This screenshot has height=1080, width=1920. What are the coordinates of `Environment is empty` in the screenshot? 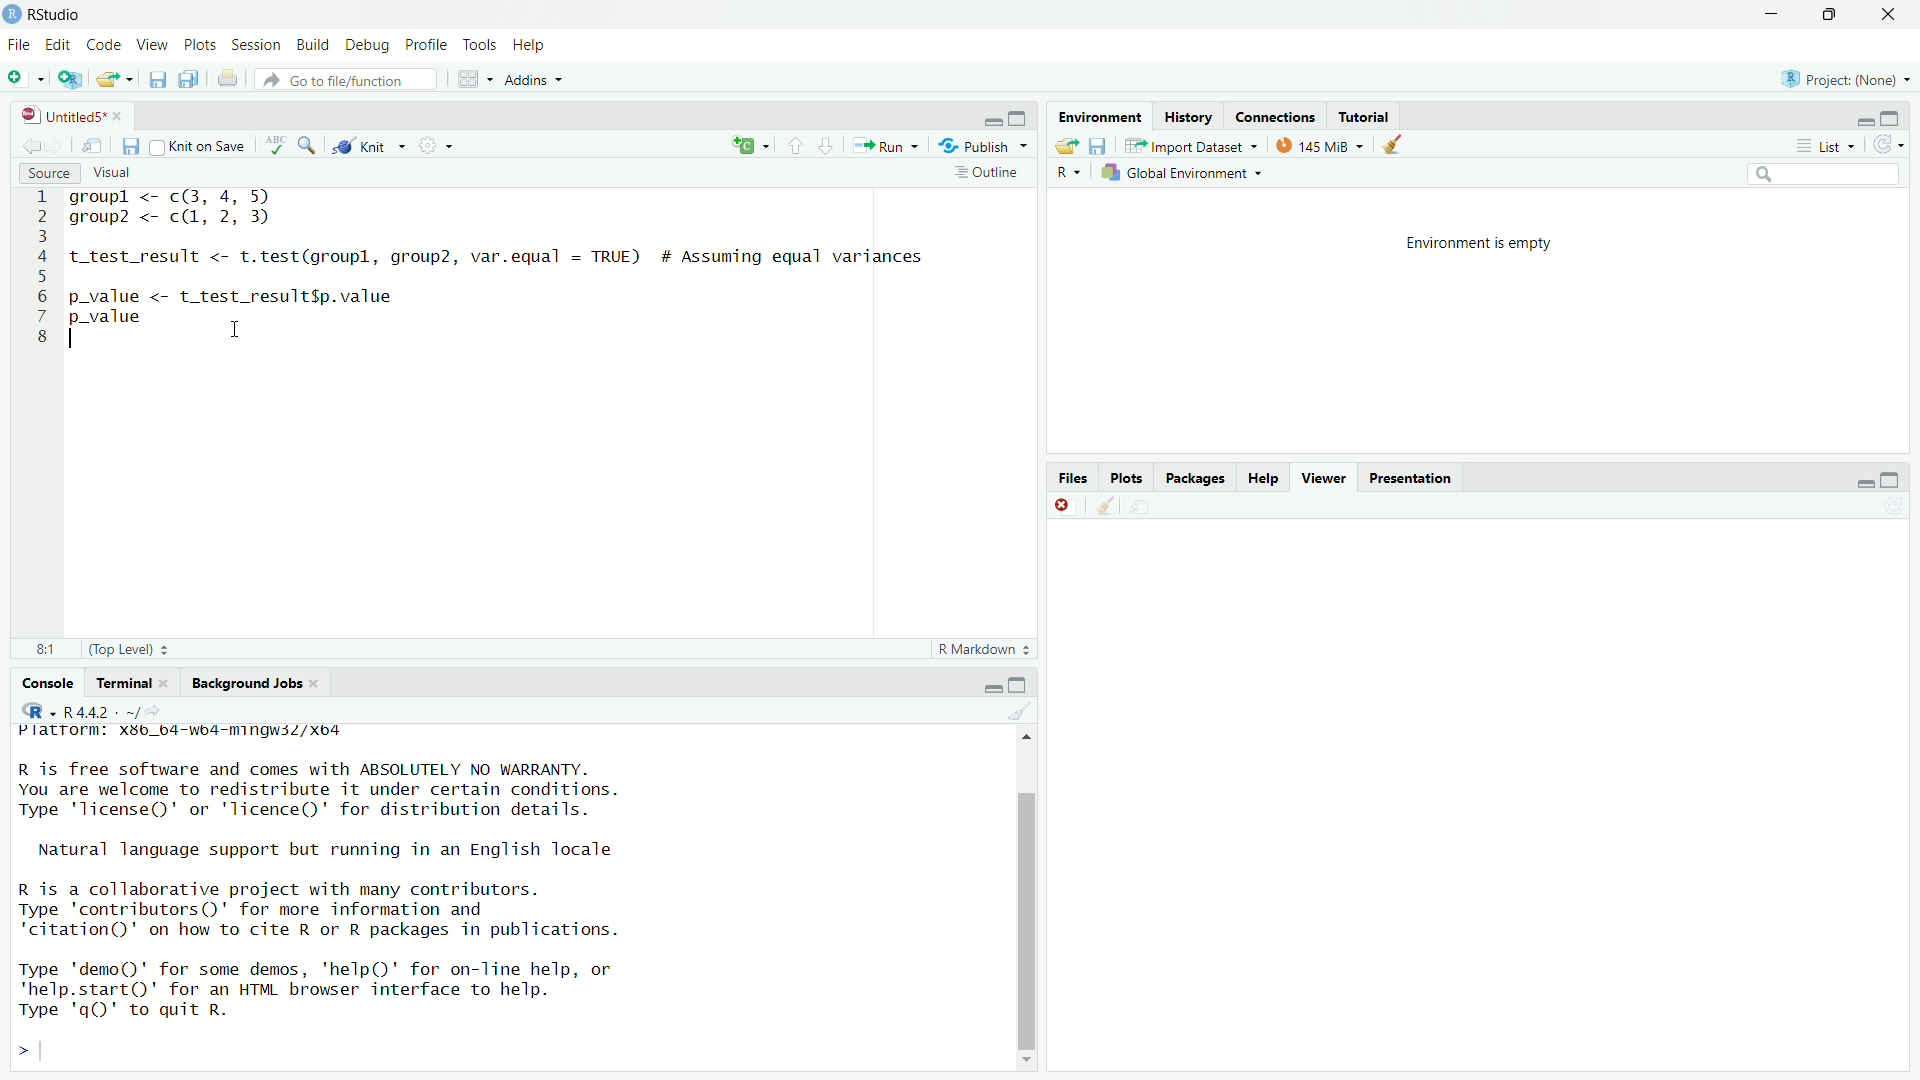 It's located at (1478, 321).